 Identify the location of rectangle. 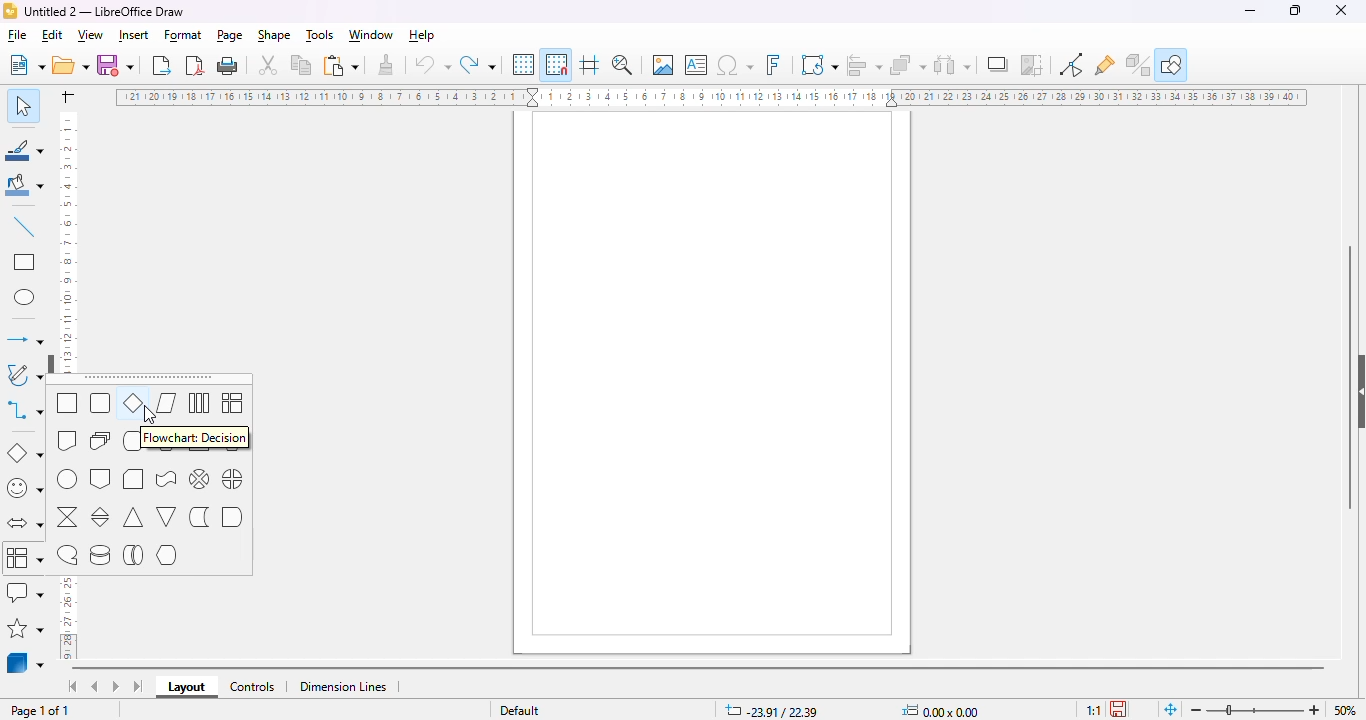
(26, 263).